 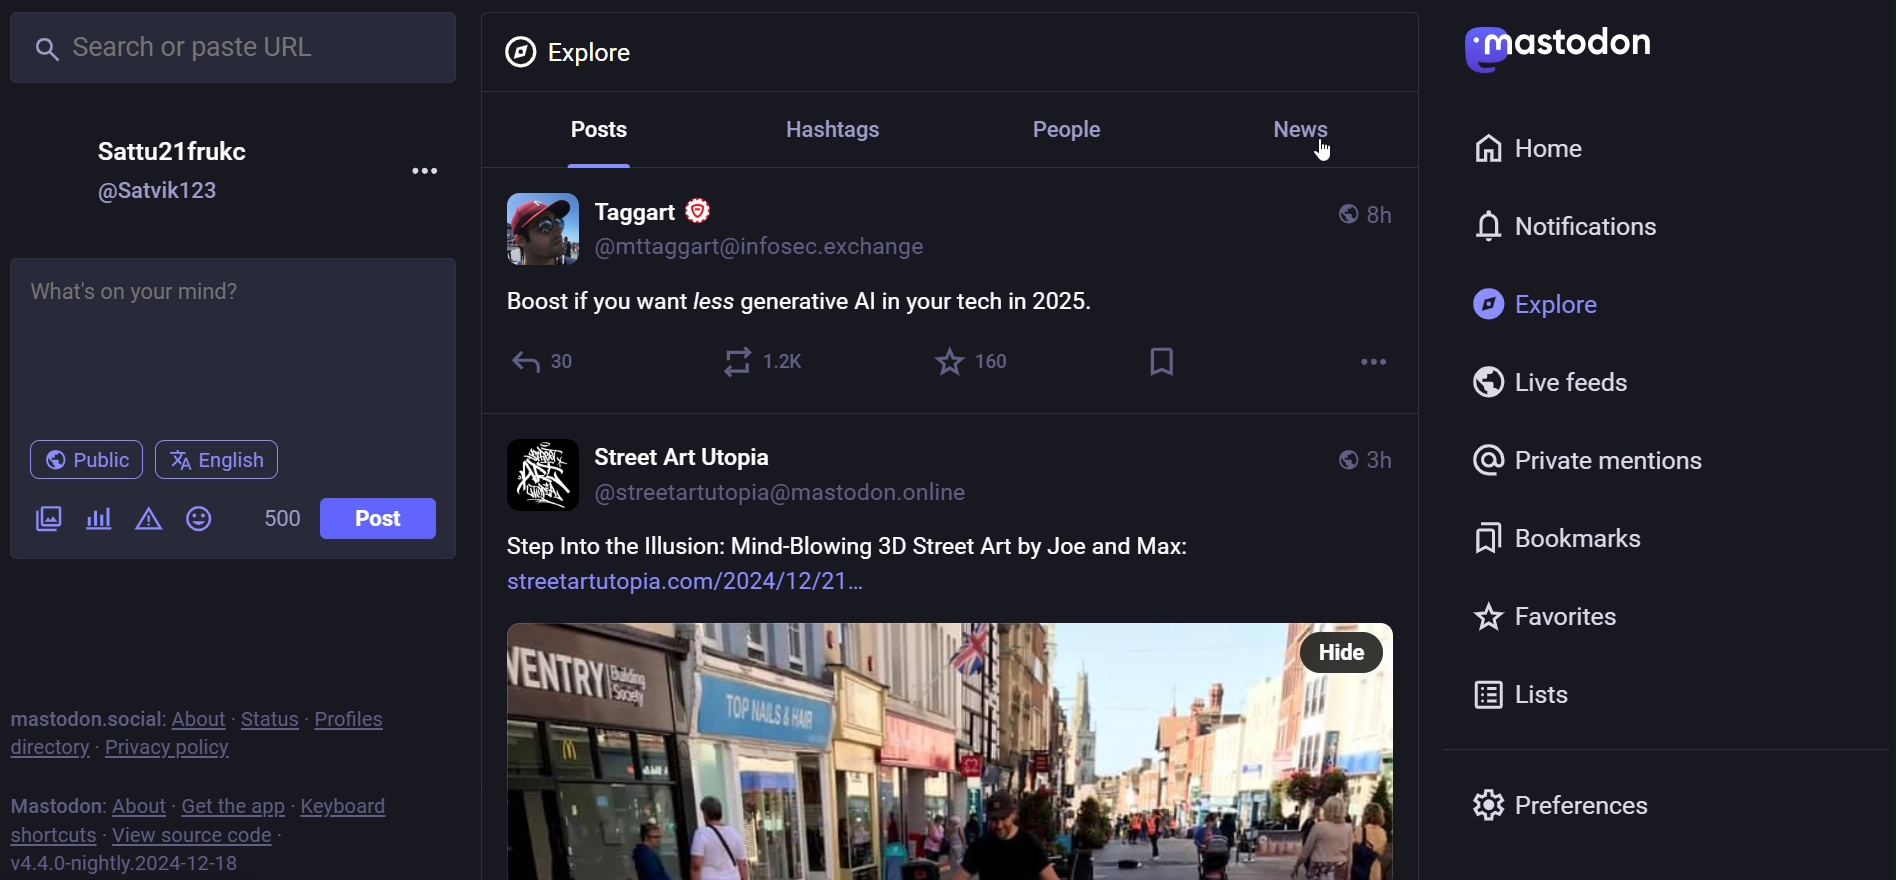 What do you see at coordinates (44, 750) in the screenshot?
I see `directory` at bounding box center [44, 750].